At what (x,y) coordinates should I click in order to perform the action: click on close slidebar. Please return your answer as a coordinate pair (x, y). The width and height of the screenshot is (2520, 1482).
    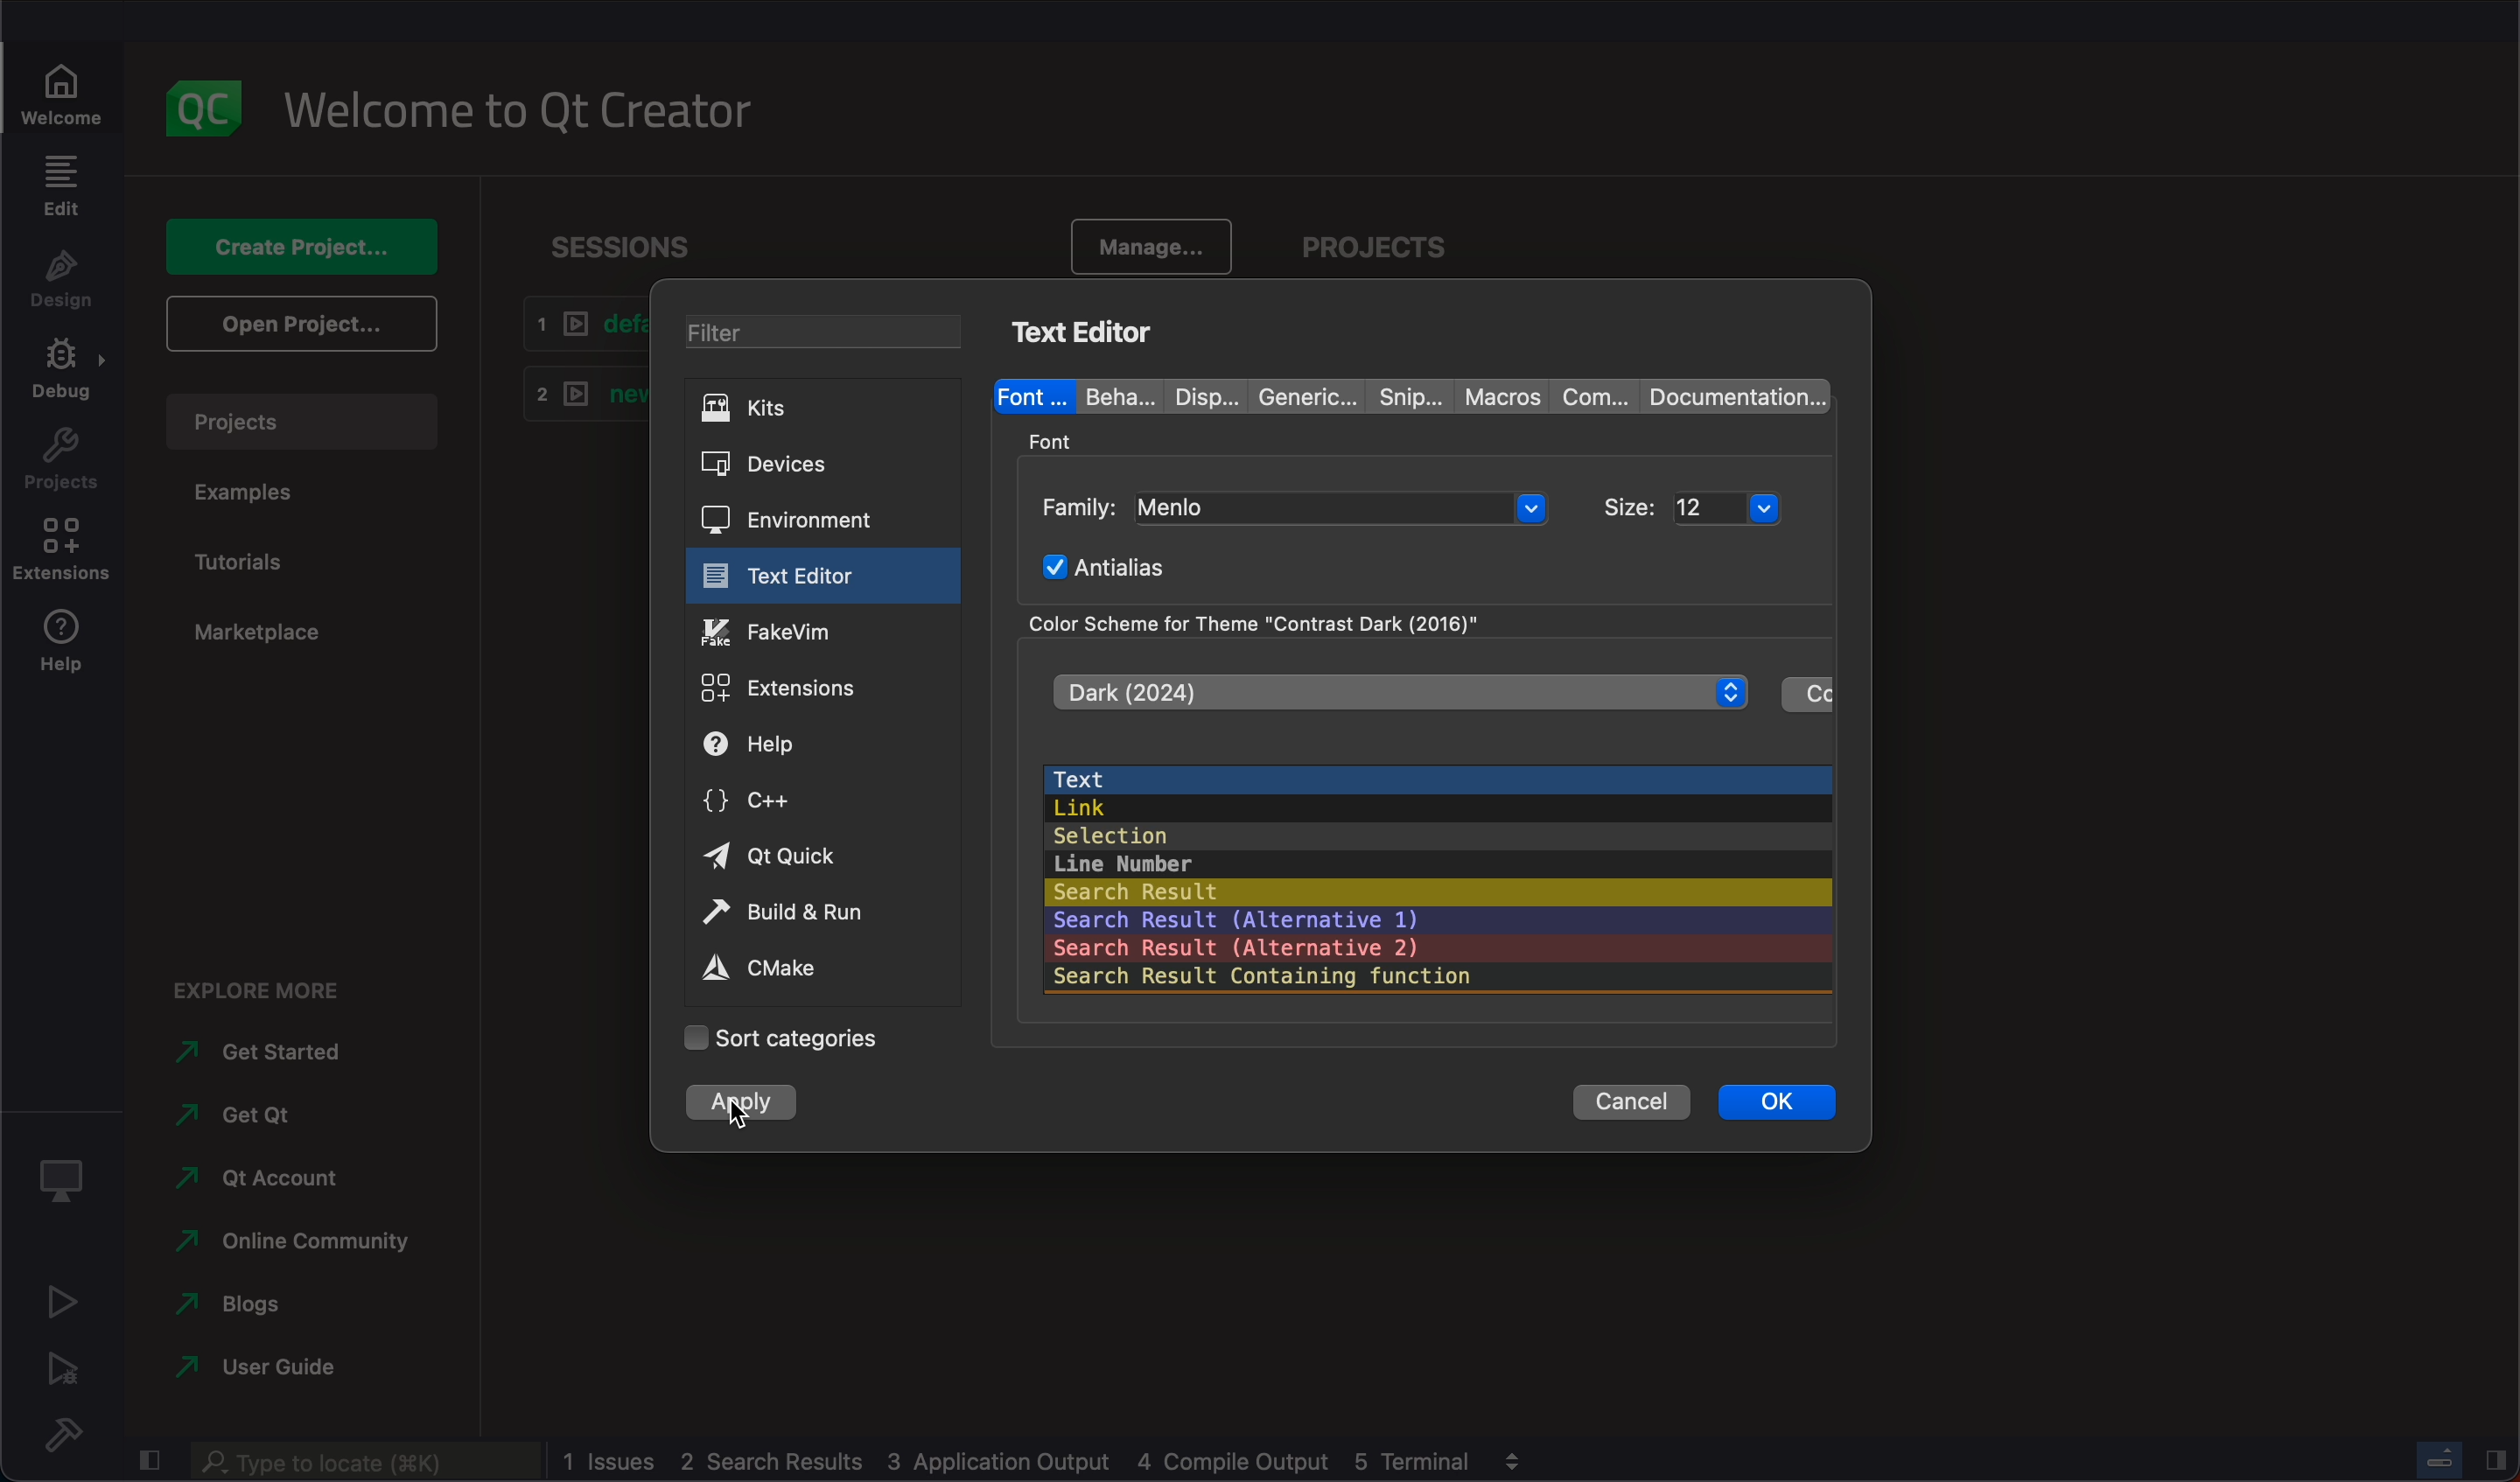
    Looking at the image, I should click on (2497, 1461).